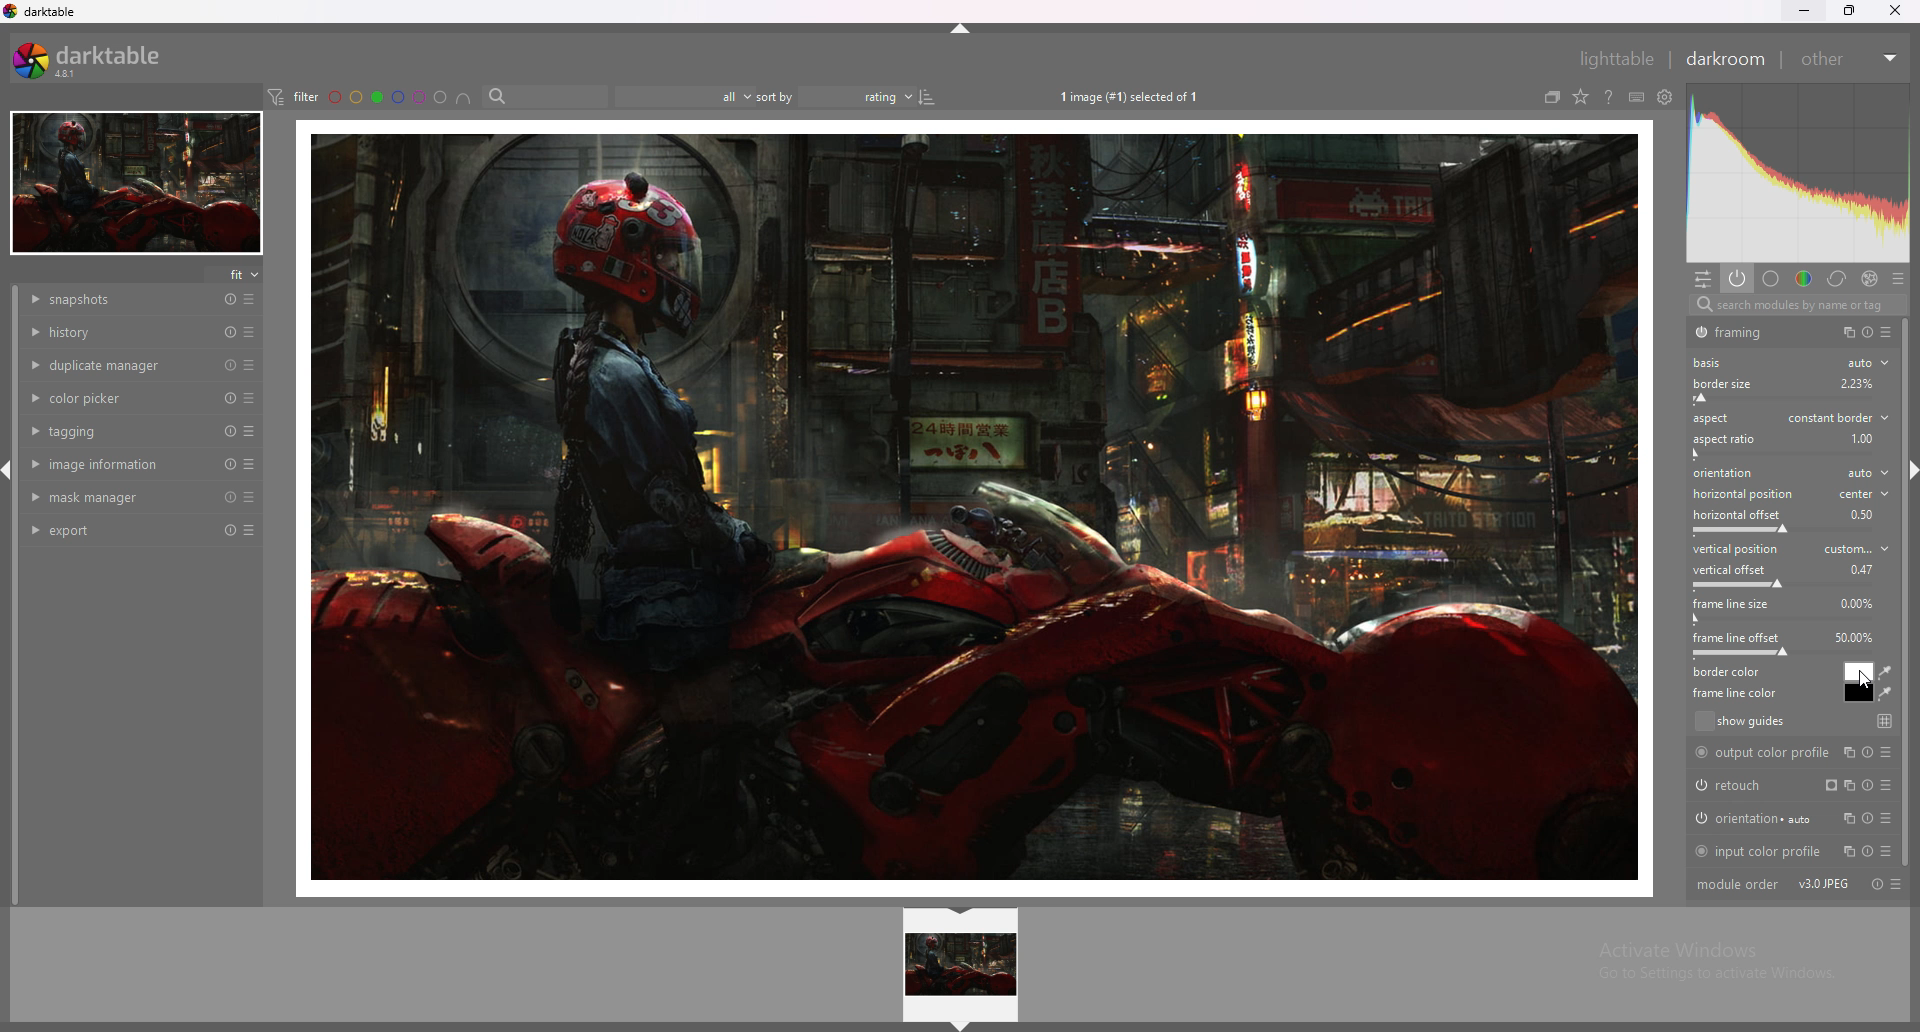  What do you see at coordinates (1804, 277) in the screenshot?
I see `color` at bounding box center [1804, 277].